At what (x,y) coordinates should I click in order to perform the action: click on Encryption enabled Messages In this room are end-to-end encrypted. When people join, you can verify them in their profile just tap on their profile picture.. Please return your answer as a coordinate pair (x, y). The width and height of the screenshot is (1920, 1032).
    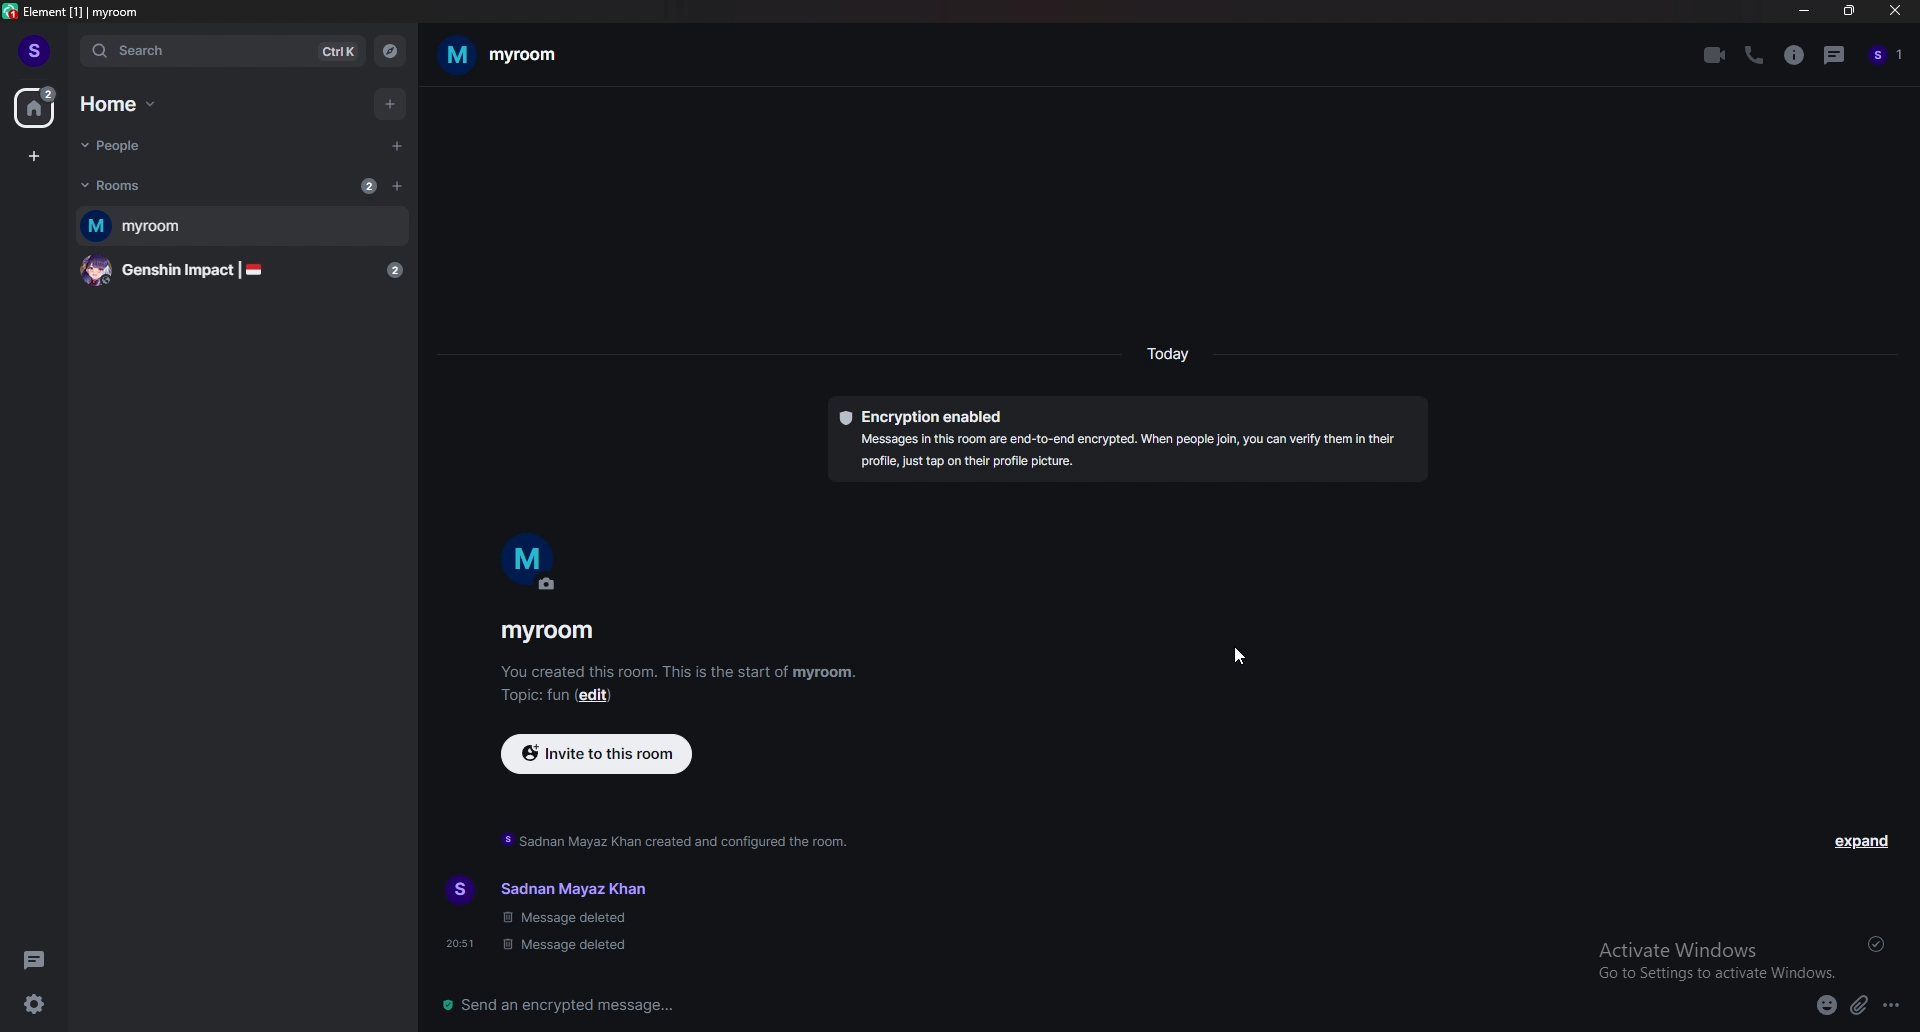
    Looking at the image, I should click on (1127, 443).